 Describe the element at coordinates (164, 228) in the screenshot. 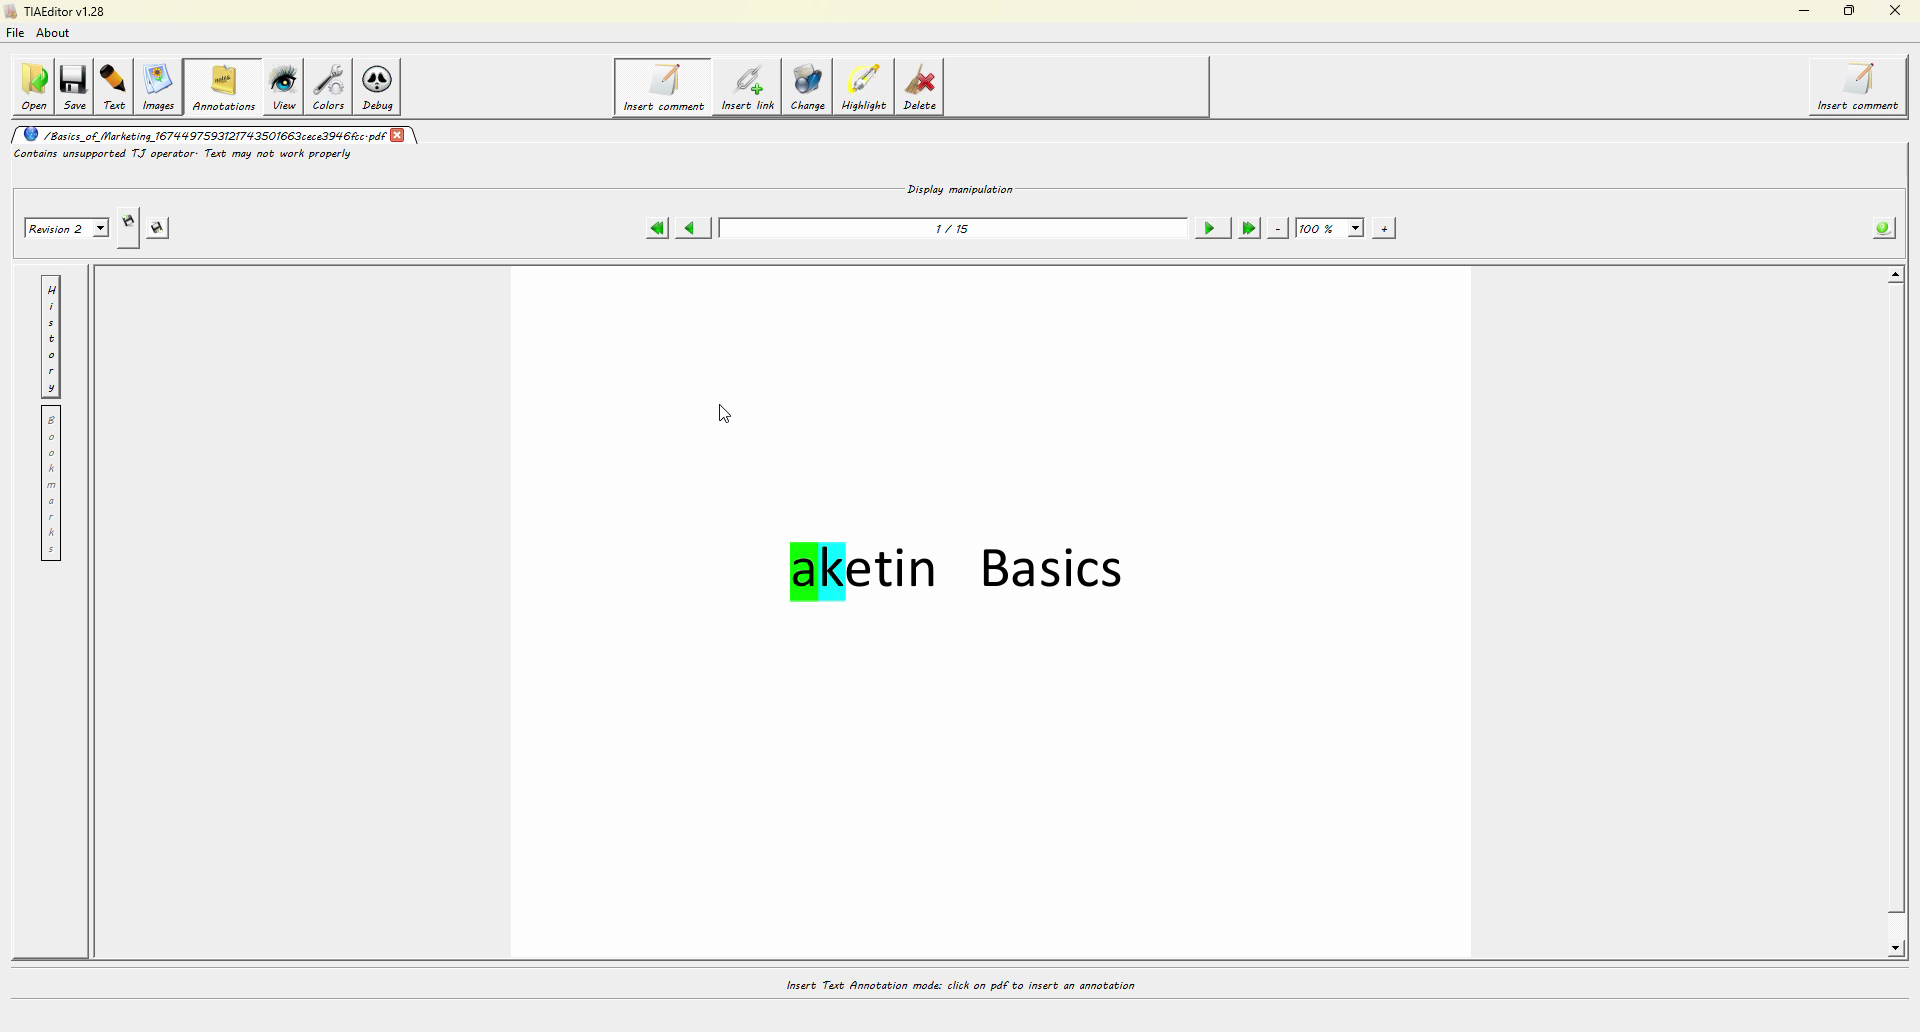

I see `saves this revision` at that location.